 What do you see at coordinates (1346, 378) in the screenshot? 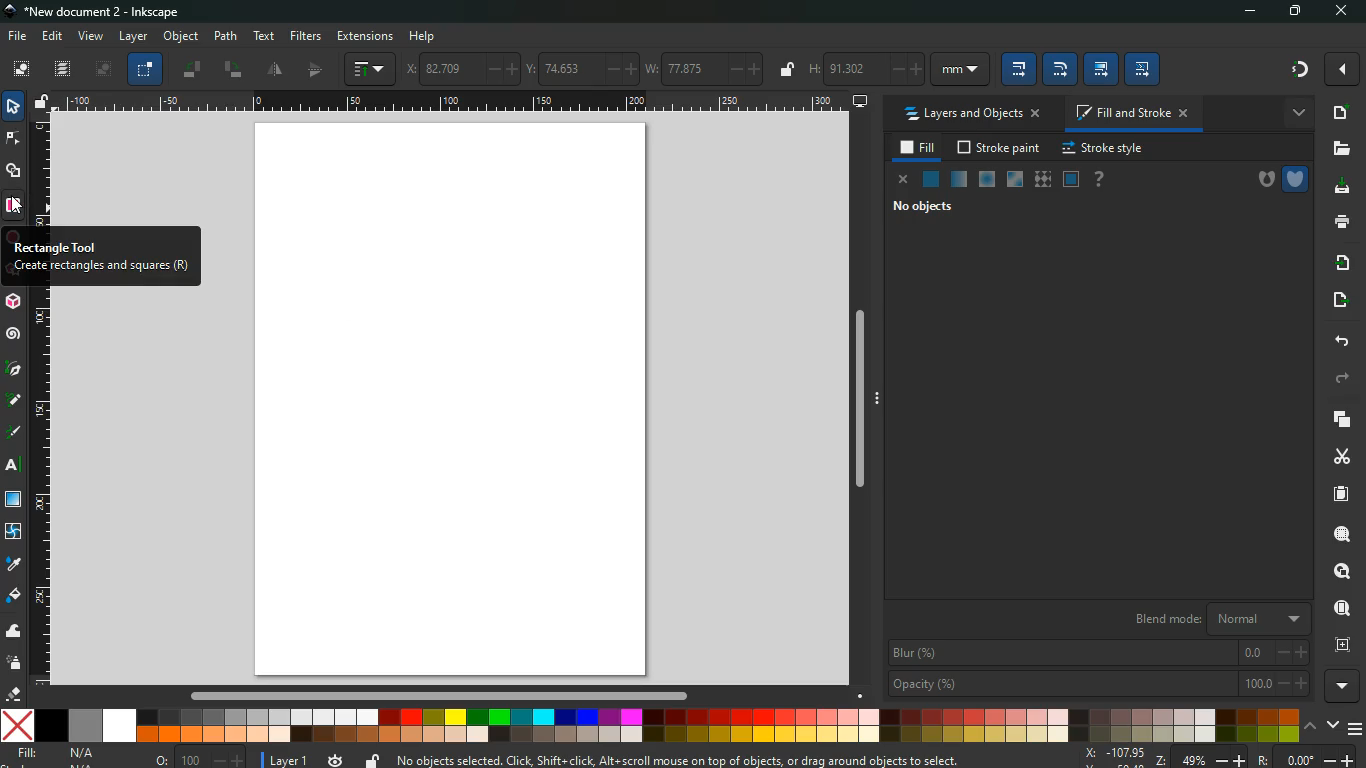
I see `forward` at bounding box center [1346, 378].